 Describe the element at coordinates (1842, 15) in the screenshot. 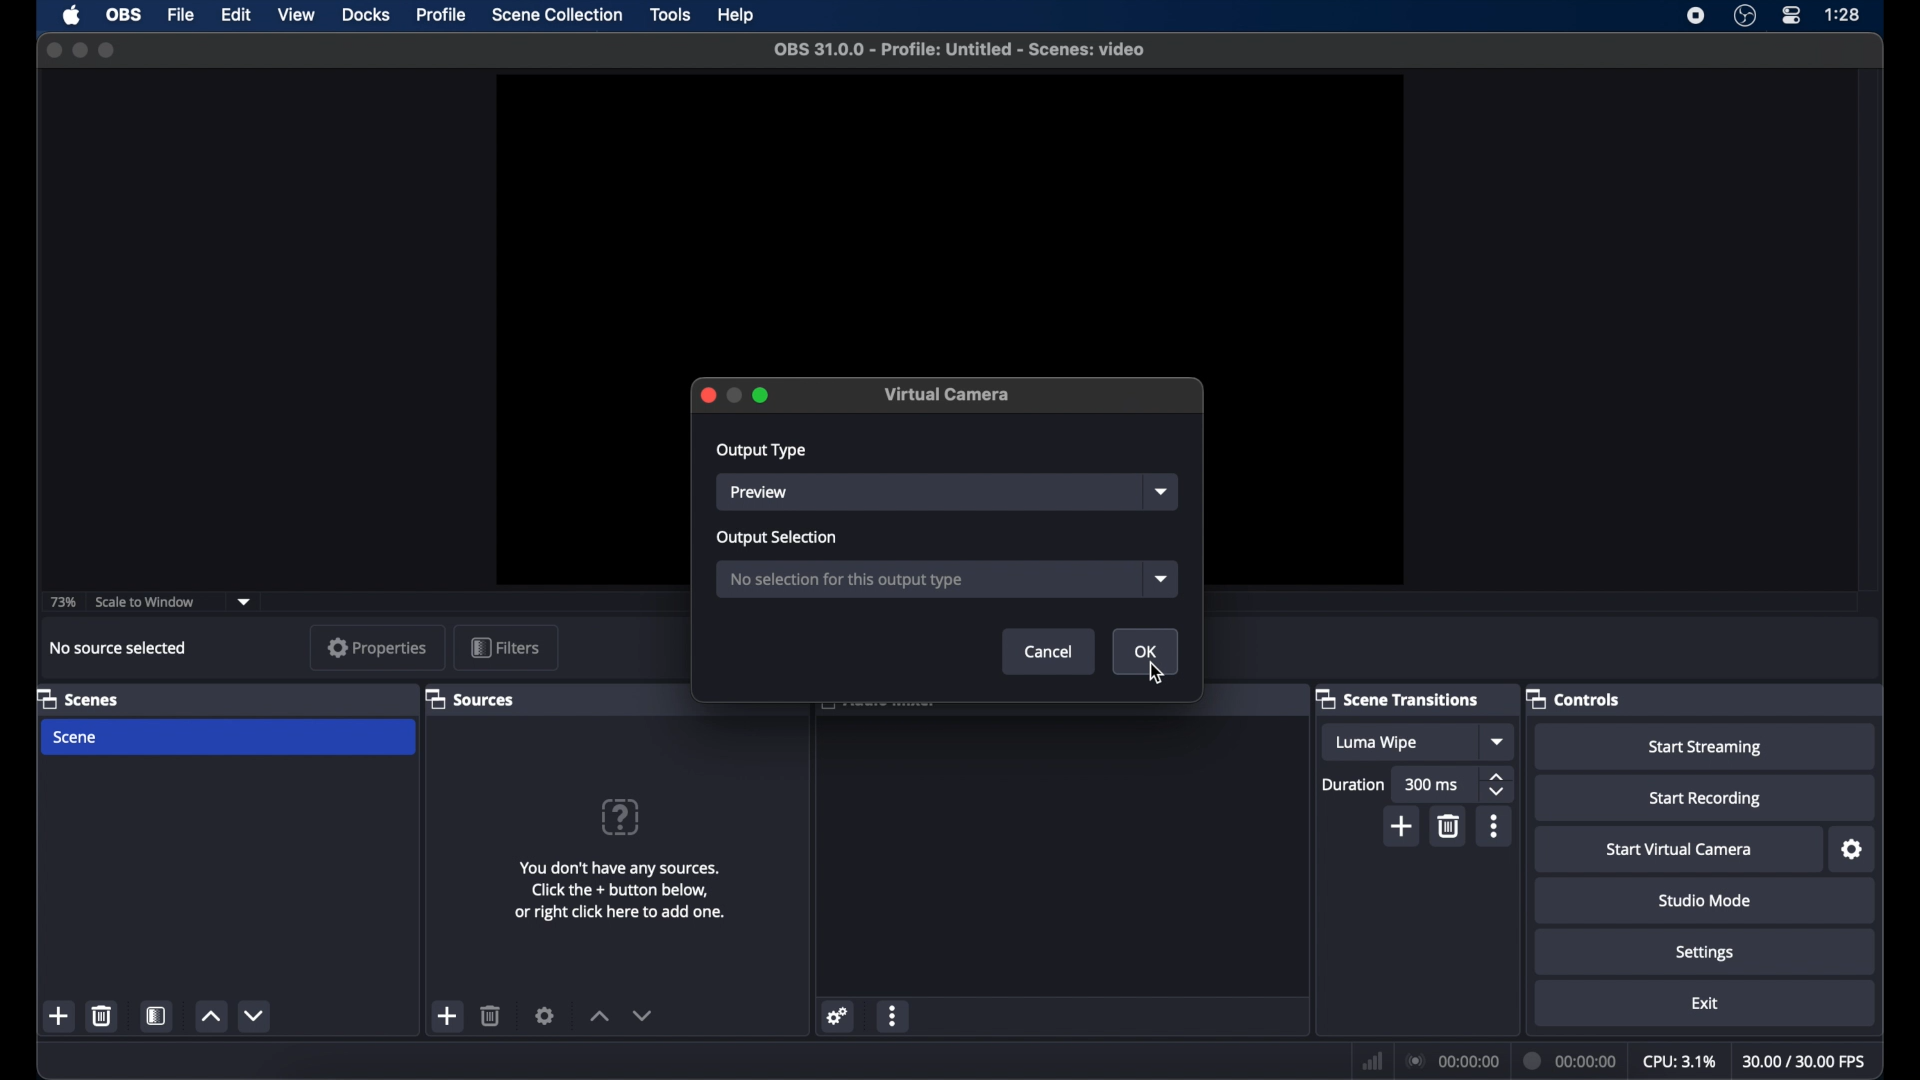

I see `time` at that location.